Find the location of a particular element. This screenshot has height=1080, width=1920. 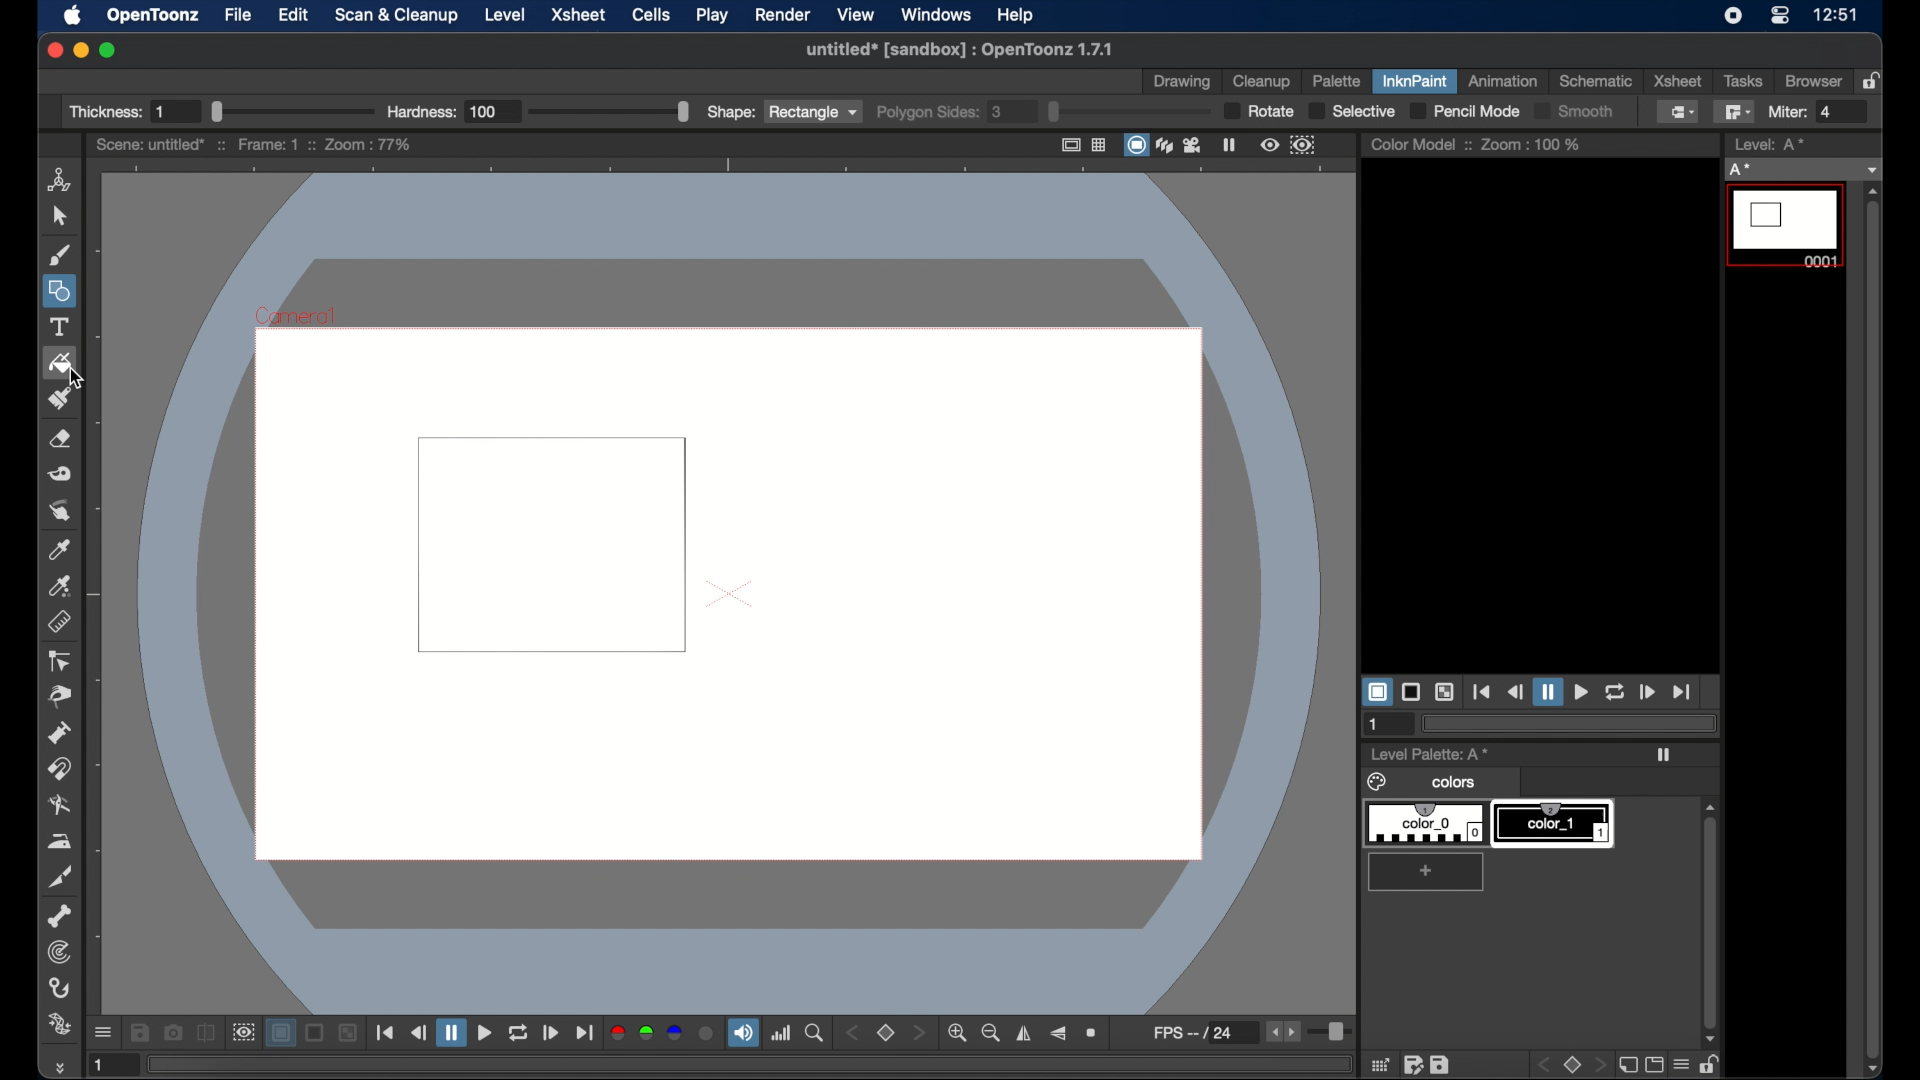

freeze is located at coordinates (1230, 144).